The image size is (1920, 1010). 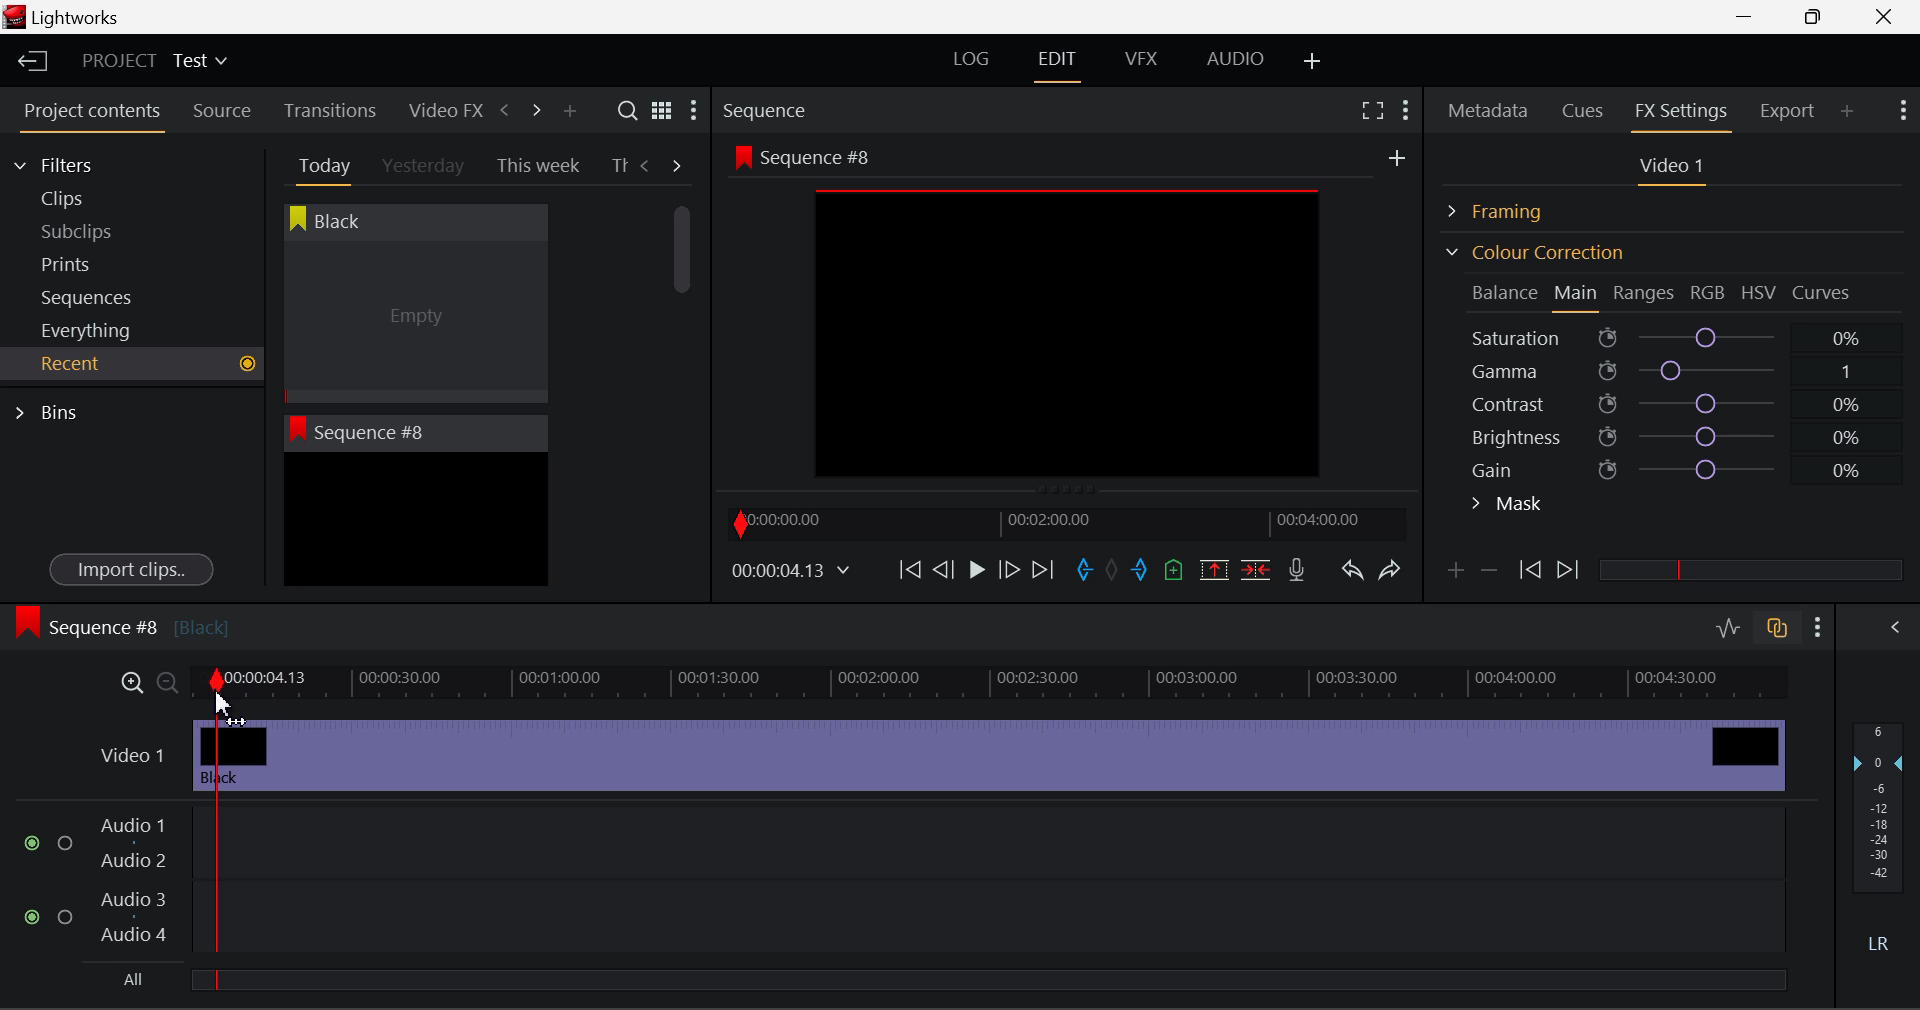 What do you see at coordinates (1824, 292) in the screenshot?
I see `Curves` at bounding box center [1824, 292].